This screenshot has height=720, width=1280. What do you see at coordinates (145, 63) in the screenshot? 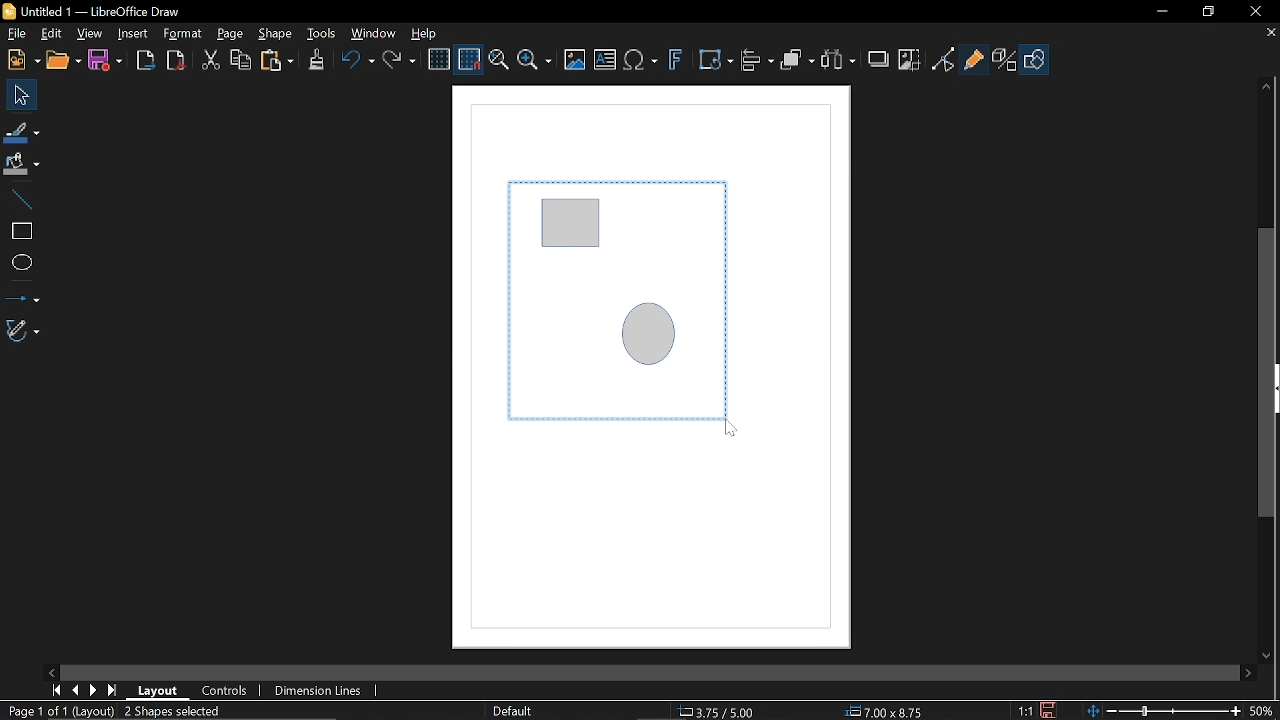
I see `Export` at bounding box center [145, 63].